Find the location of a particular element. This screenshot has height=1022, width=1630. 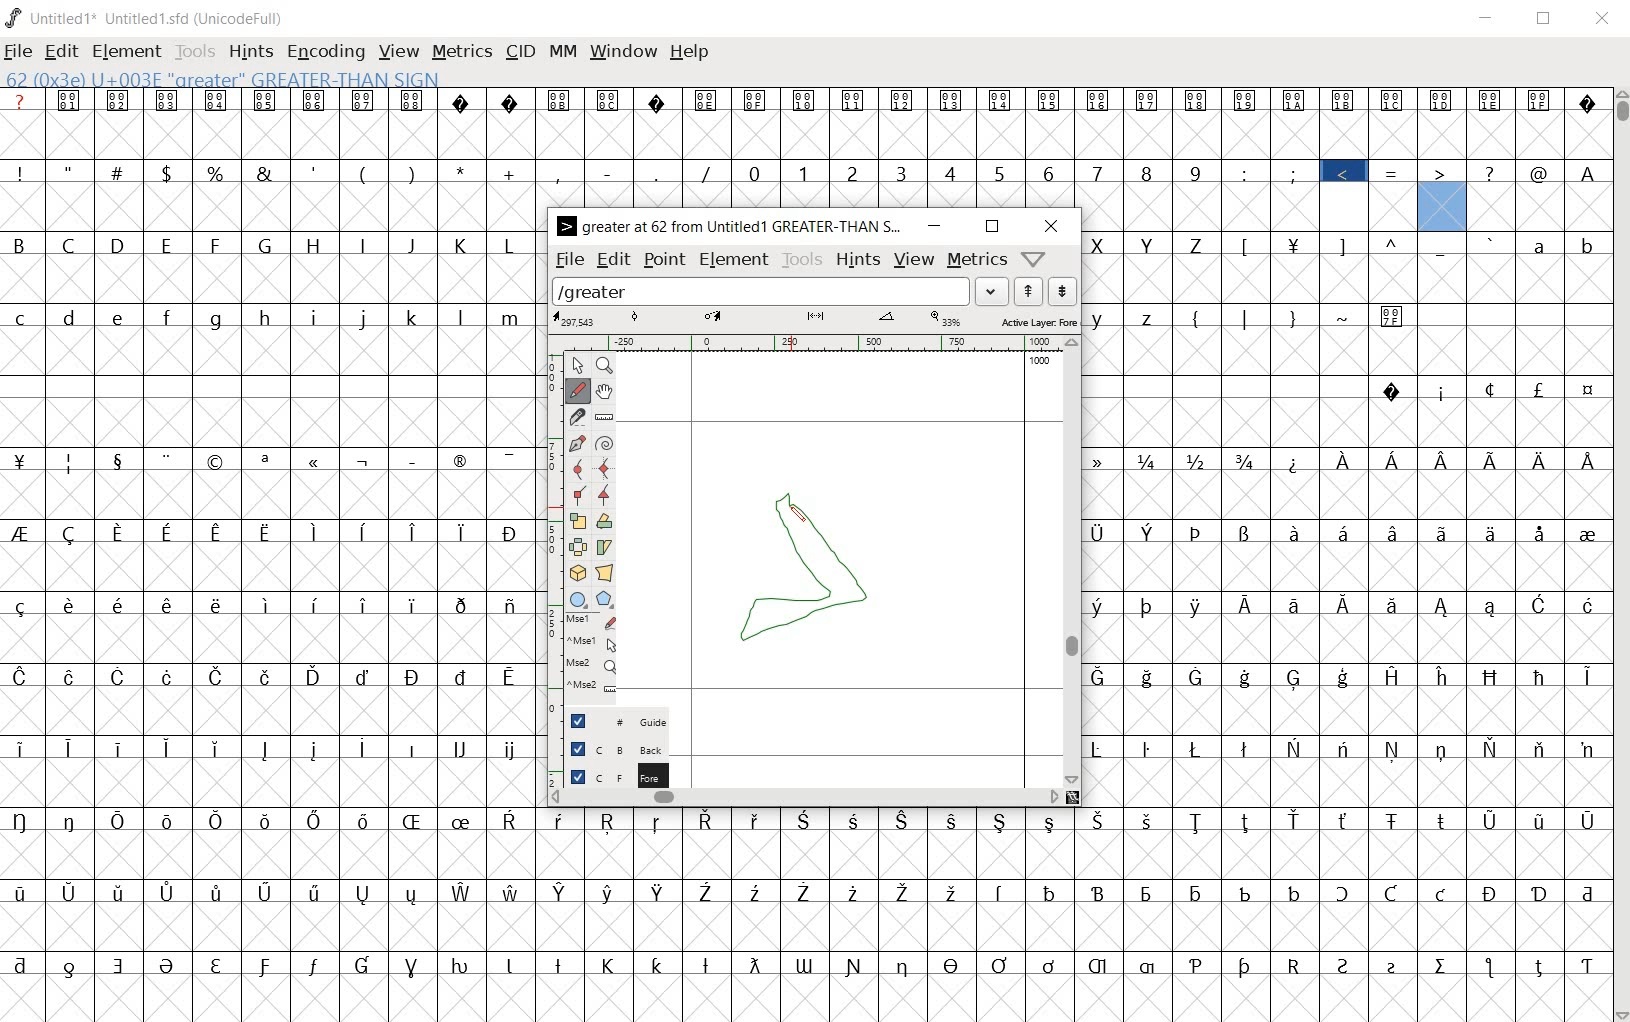

glyps is located at coordinates (1393, 197).